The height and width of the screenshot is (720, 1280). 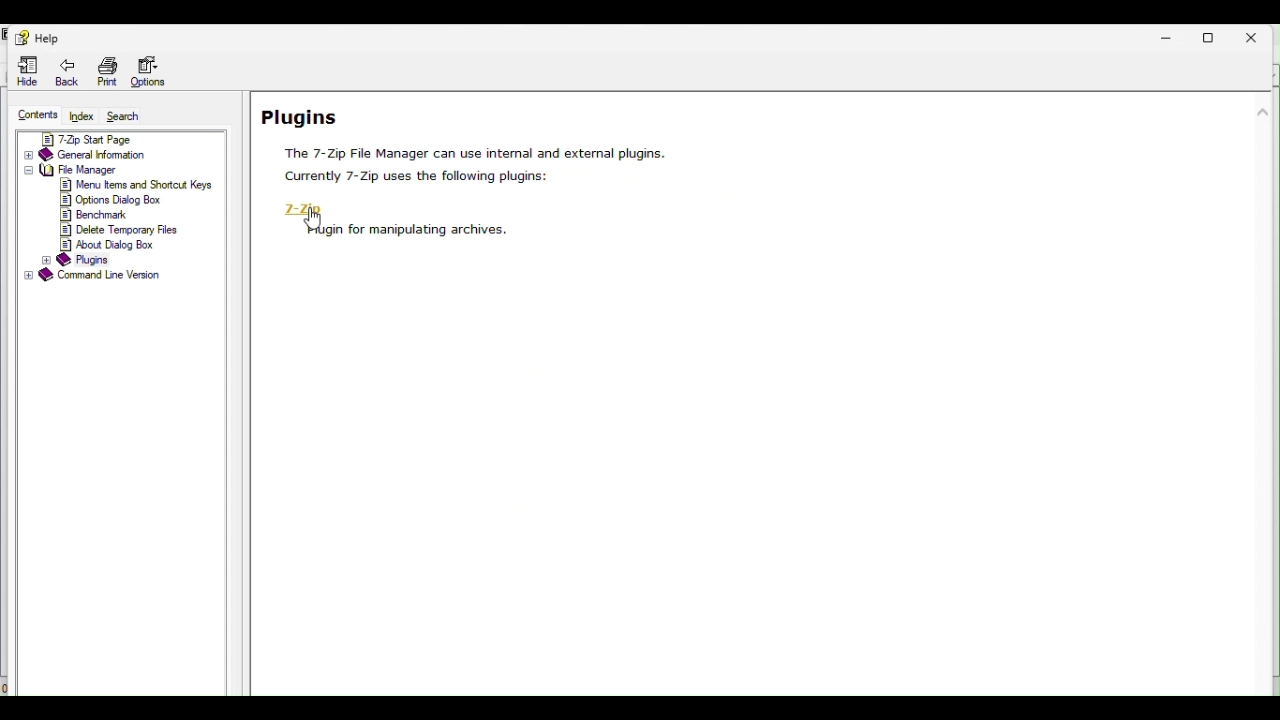 I want to click on Minimize, so click(x=1168, y=33).